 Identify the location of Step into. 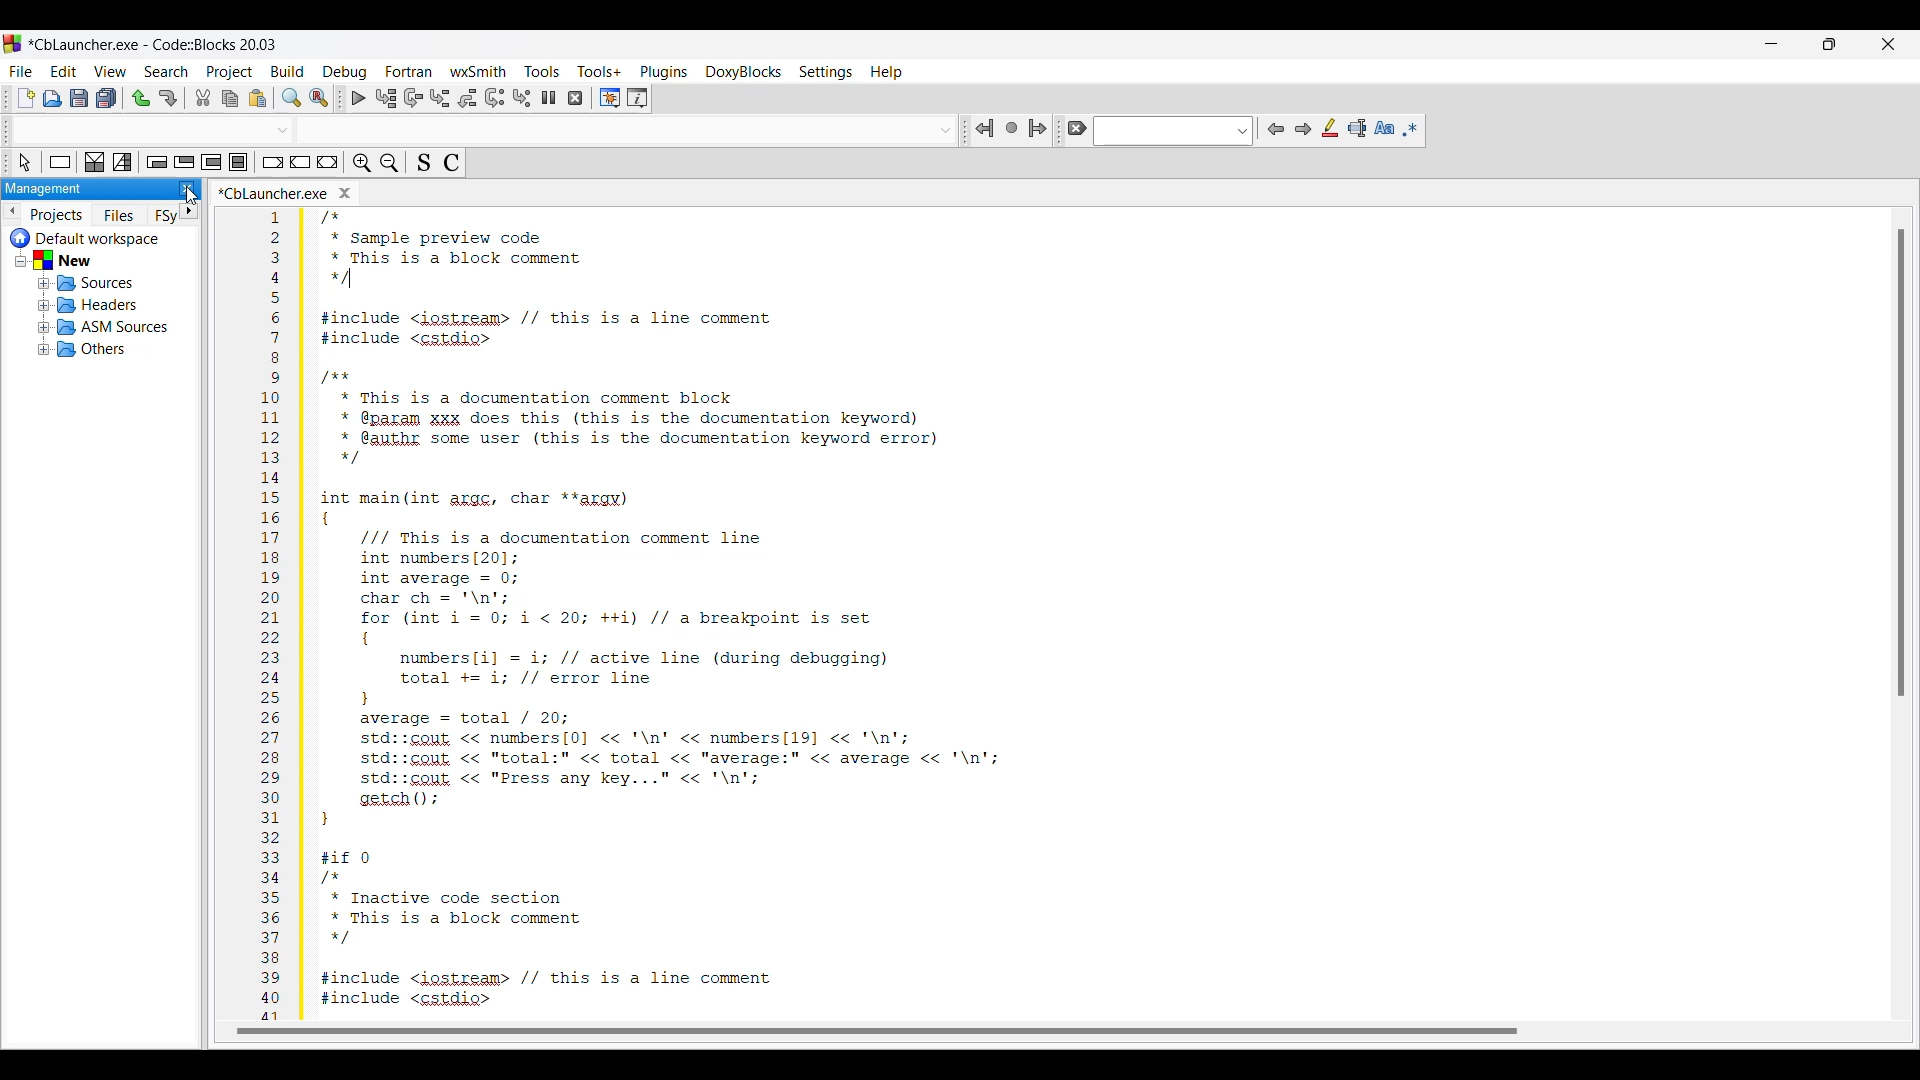
(440, 97).